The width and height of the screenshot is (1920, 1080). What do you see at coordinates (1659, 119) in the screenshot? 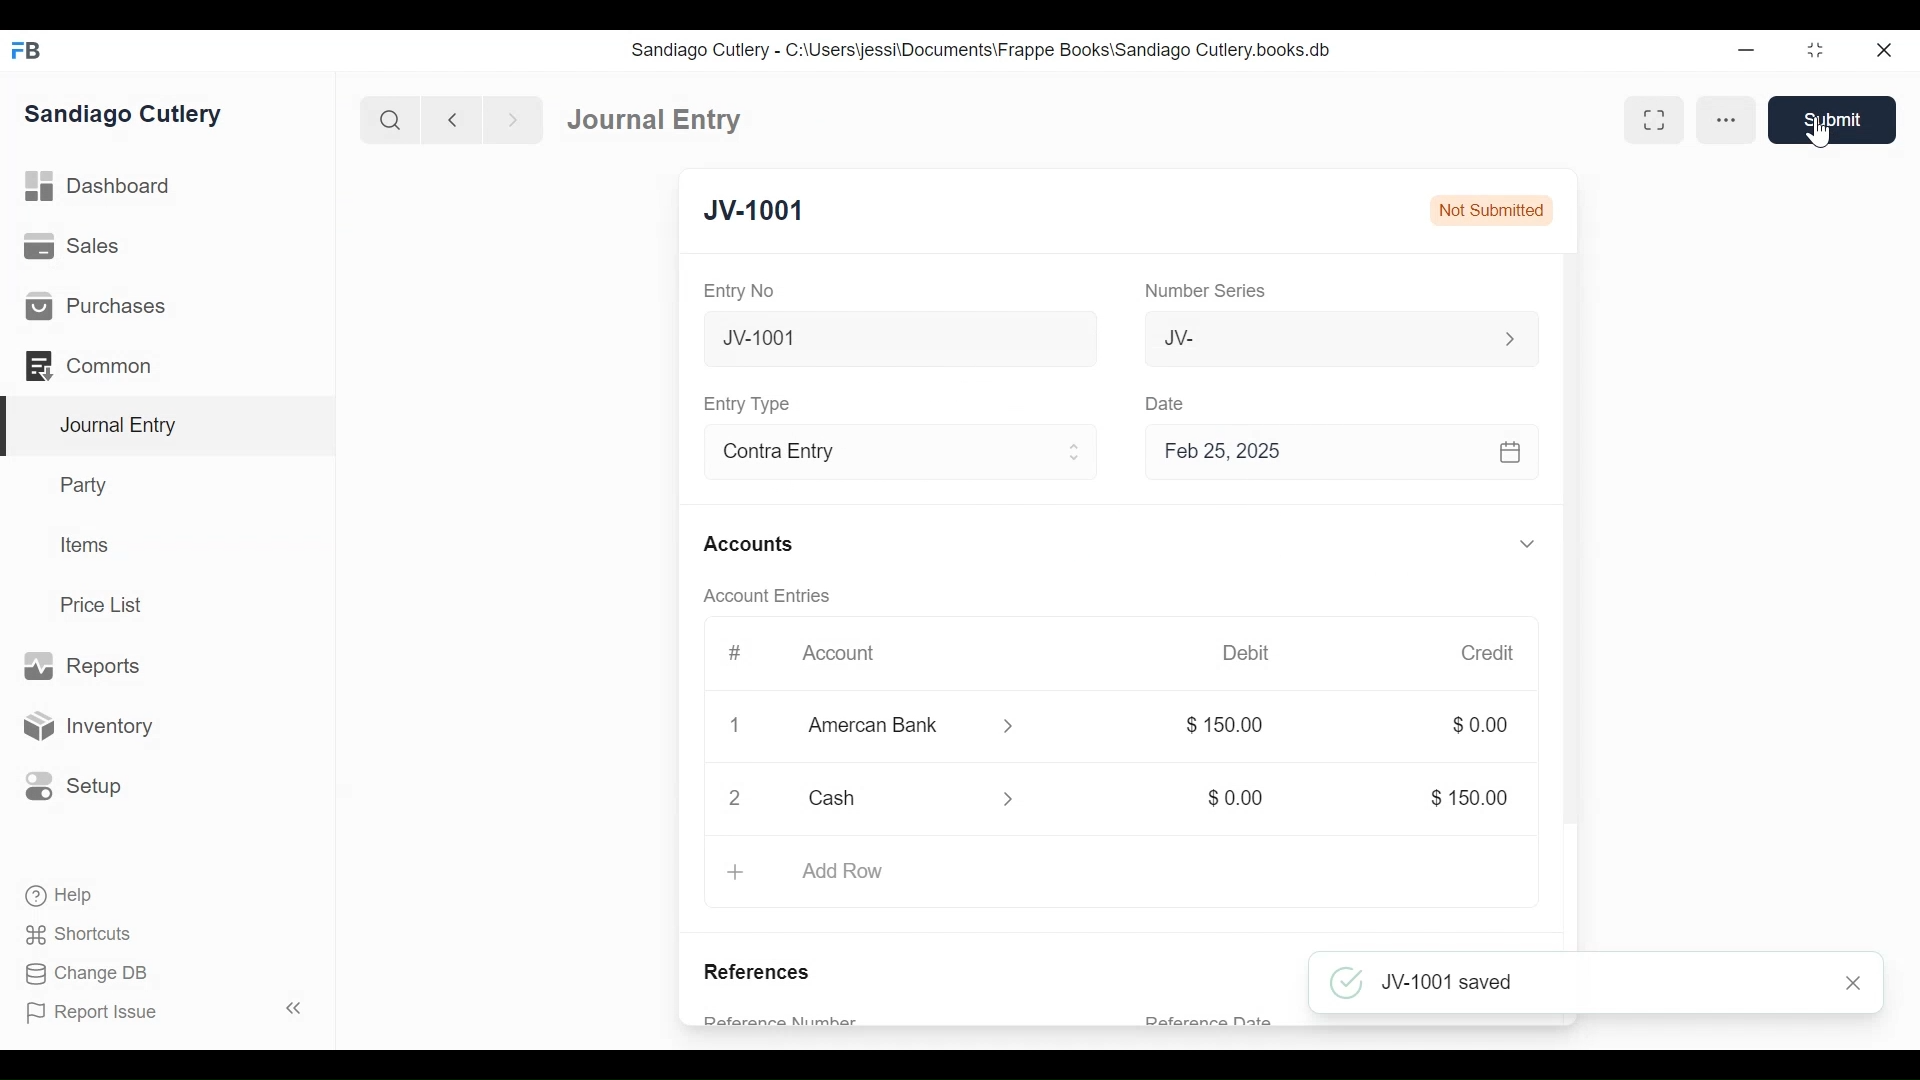
I see `Toggle between form and full width` at bounding box center [1659, 119].